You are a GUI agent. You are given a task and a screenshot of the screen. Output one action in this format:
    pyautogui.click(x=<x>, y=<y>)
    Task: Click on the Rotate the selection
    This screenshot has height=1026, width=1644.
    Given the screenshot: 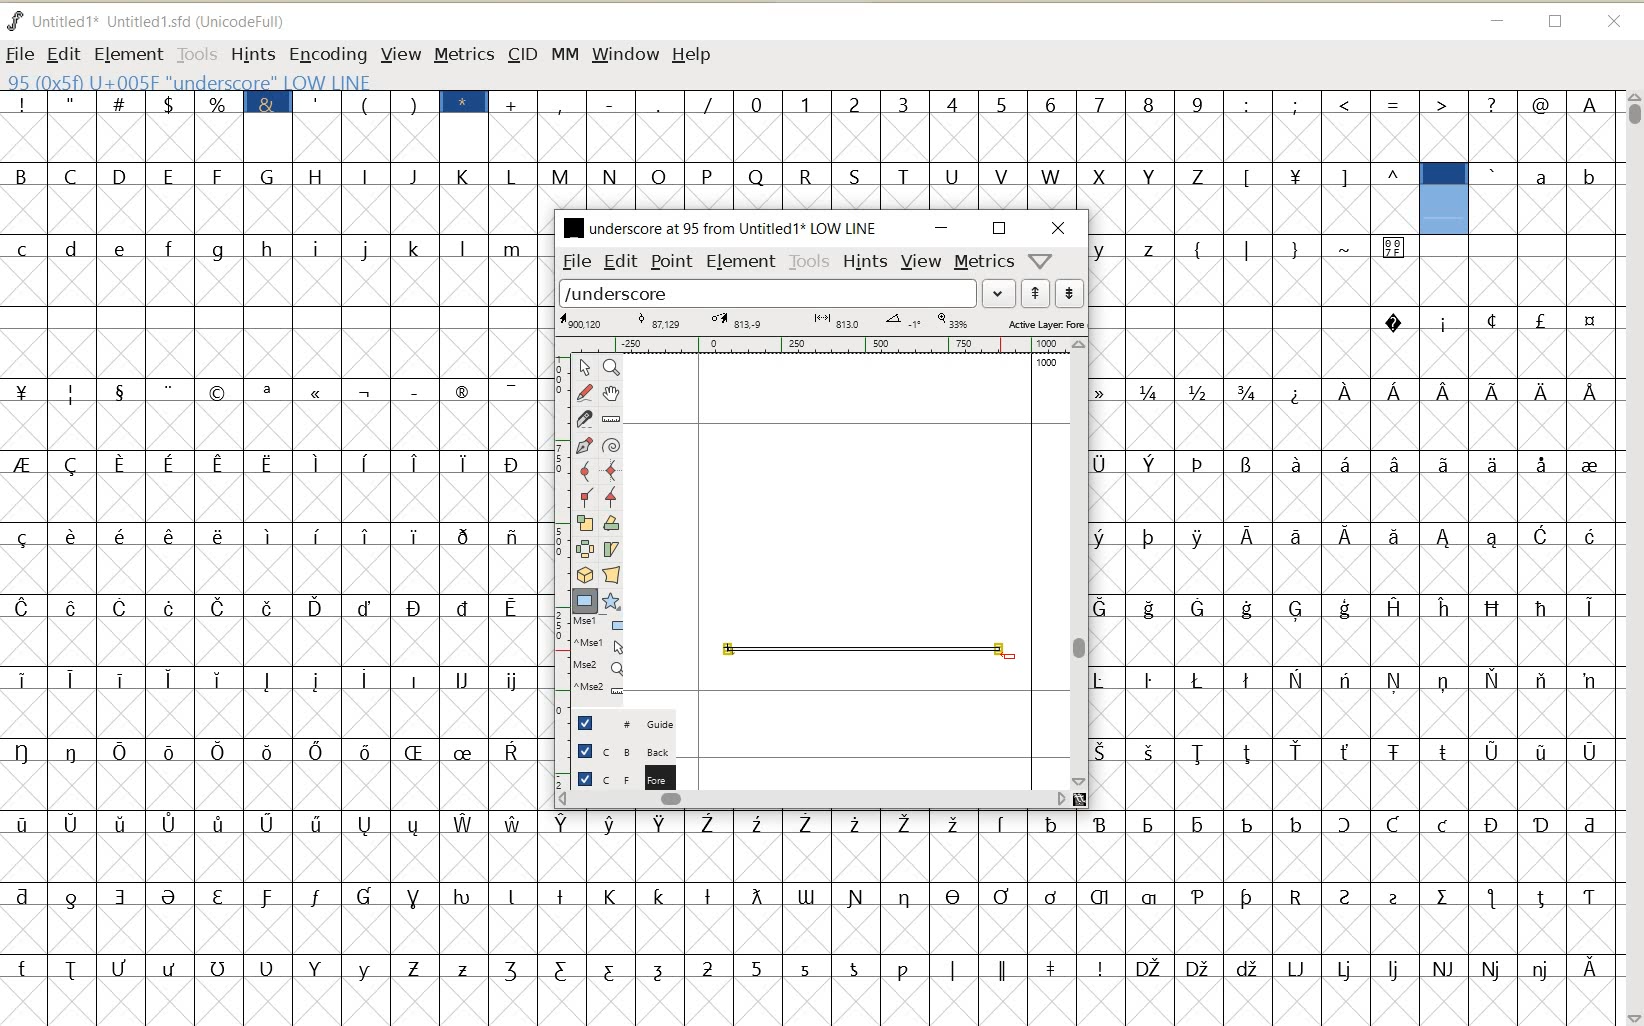 What is the action you would take?
    pyautogui.click(x=612, y=523)
    